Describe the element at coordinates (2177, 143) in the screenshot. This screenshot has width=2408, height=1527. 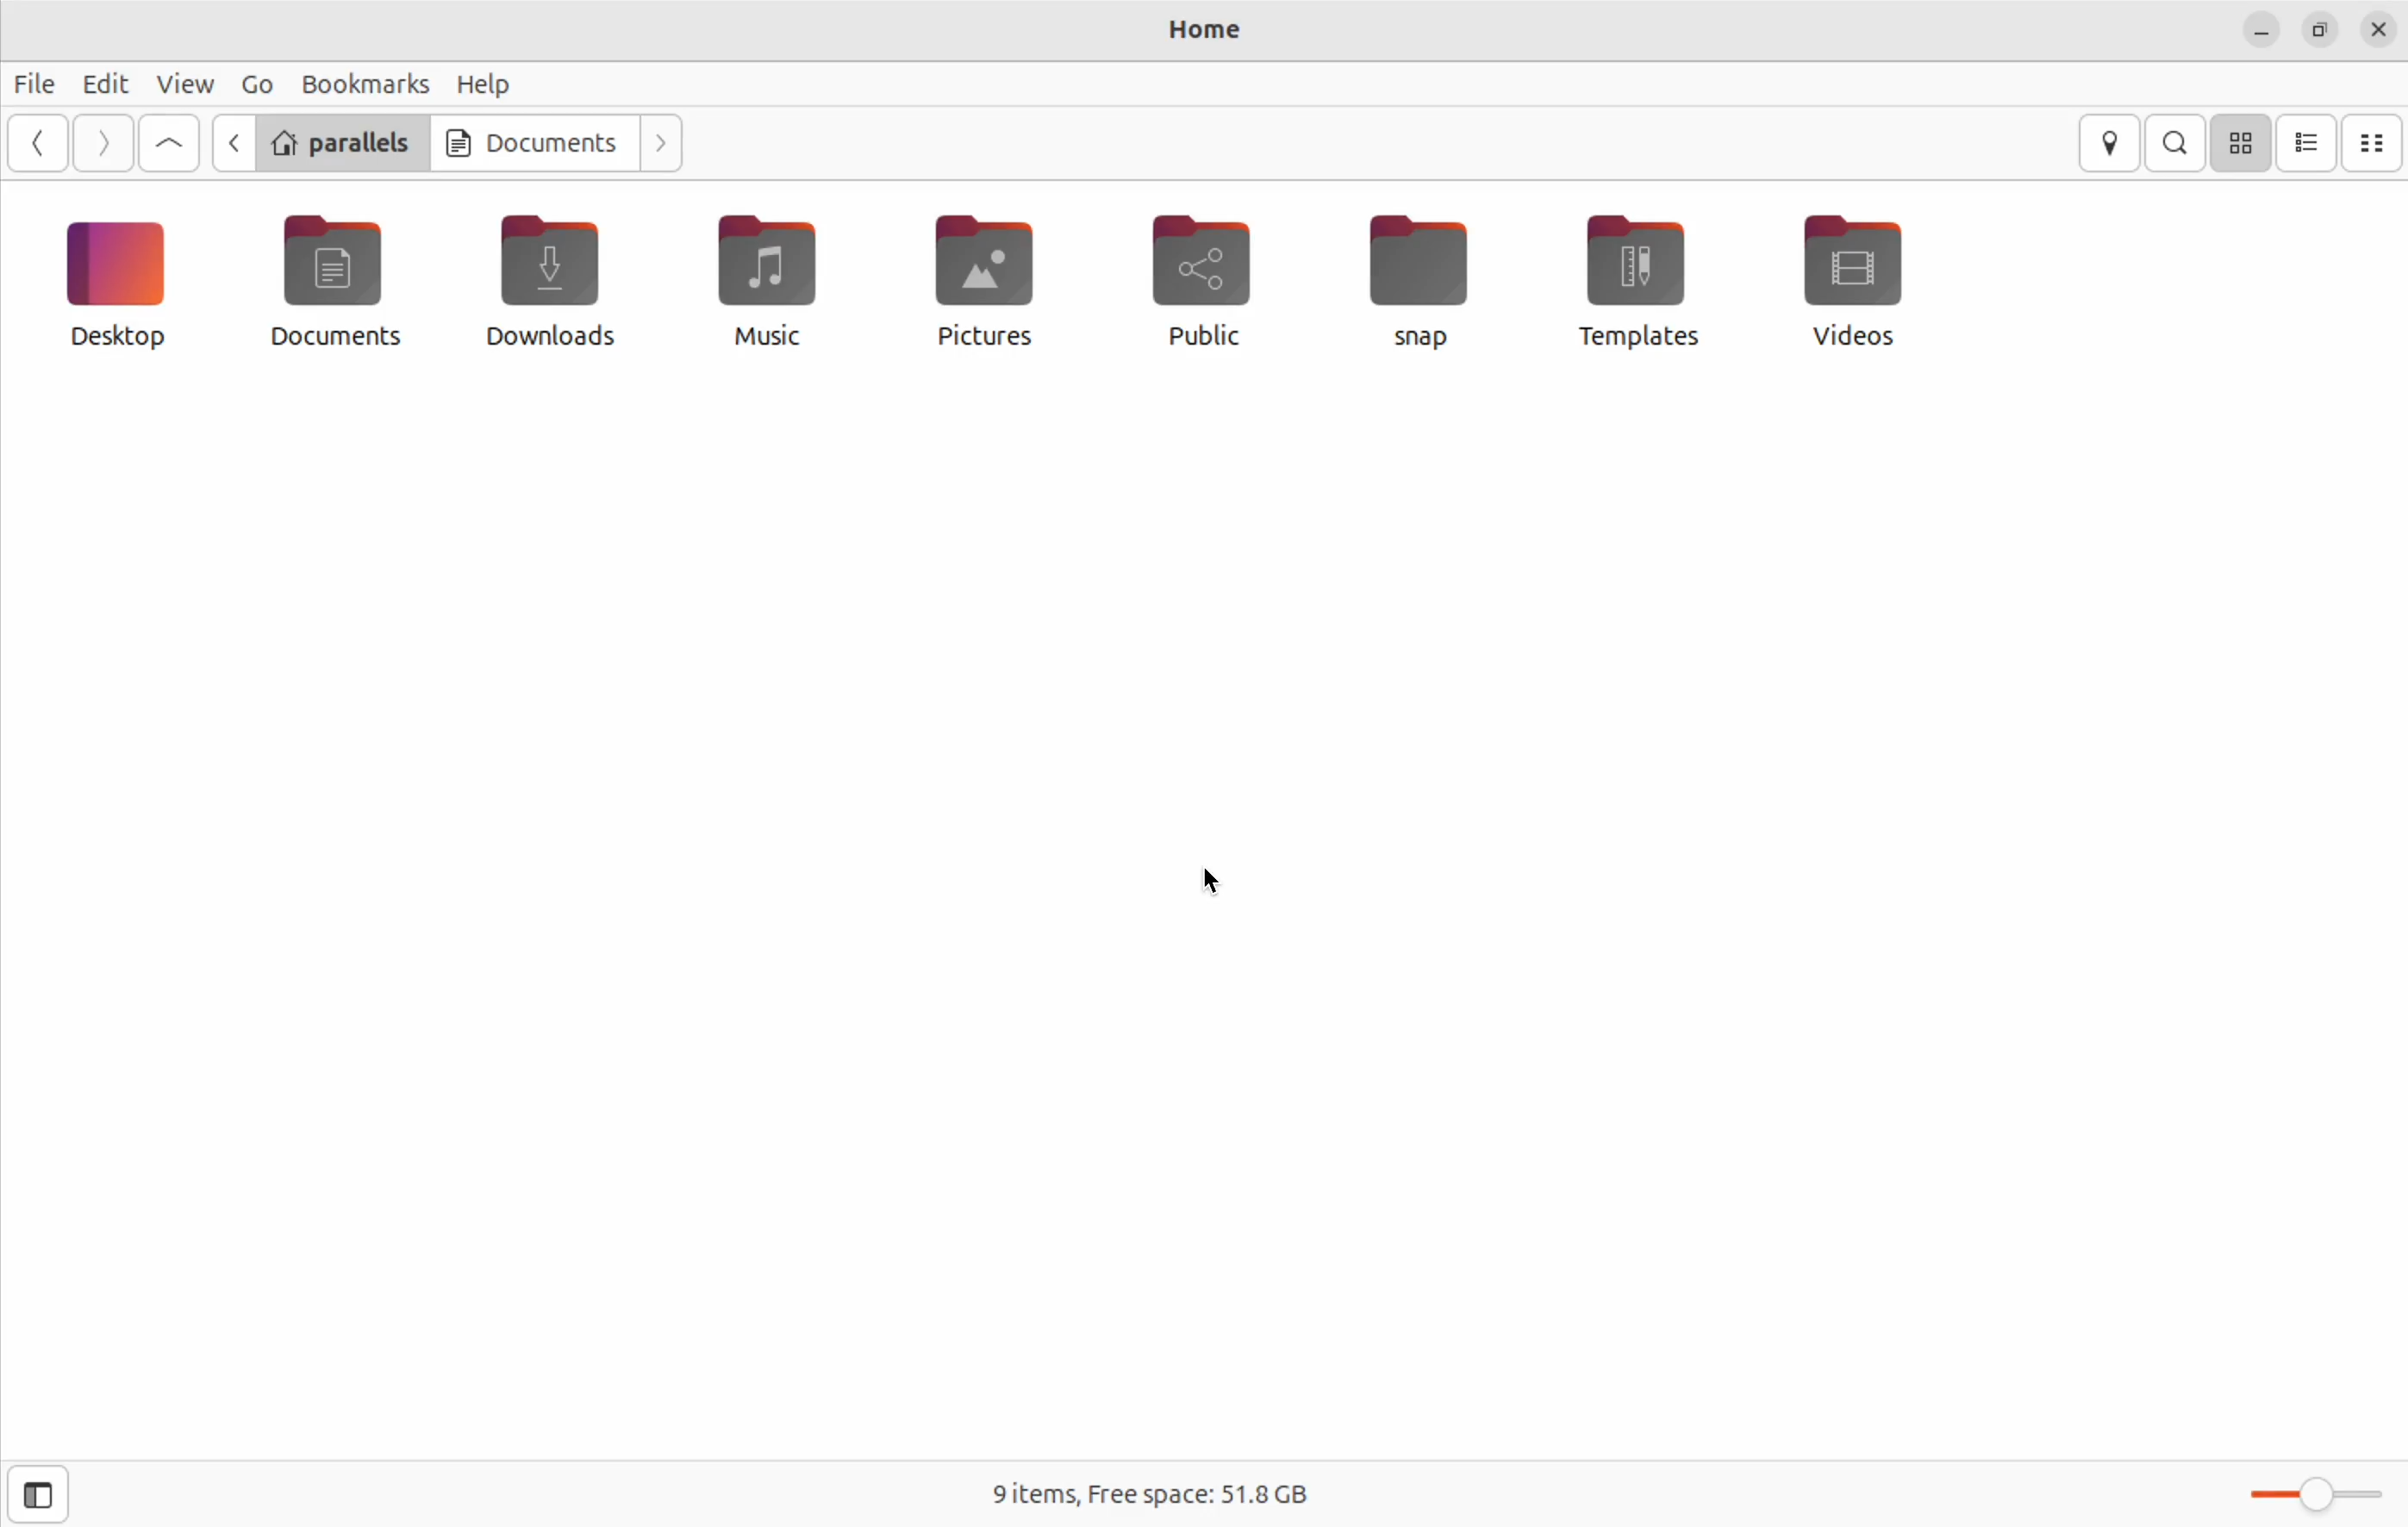
I see `search` at that location.